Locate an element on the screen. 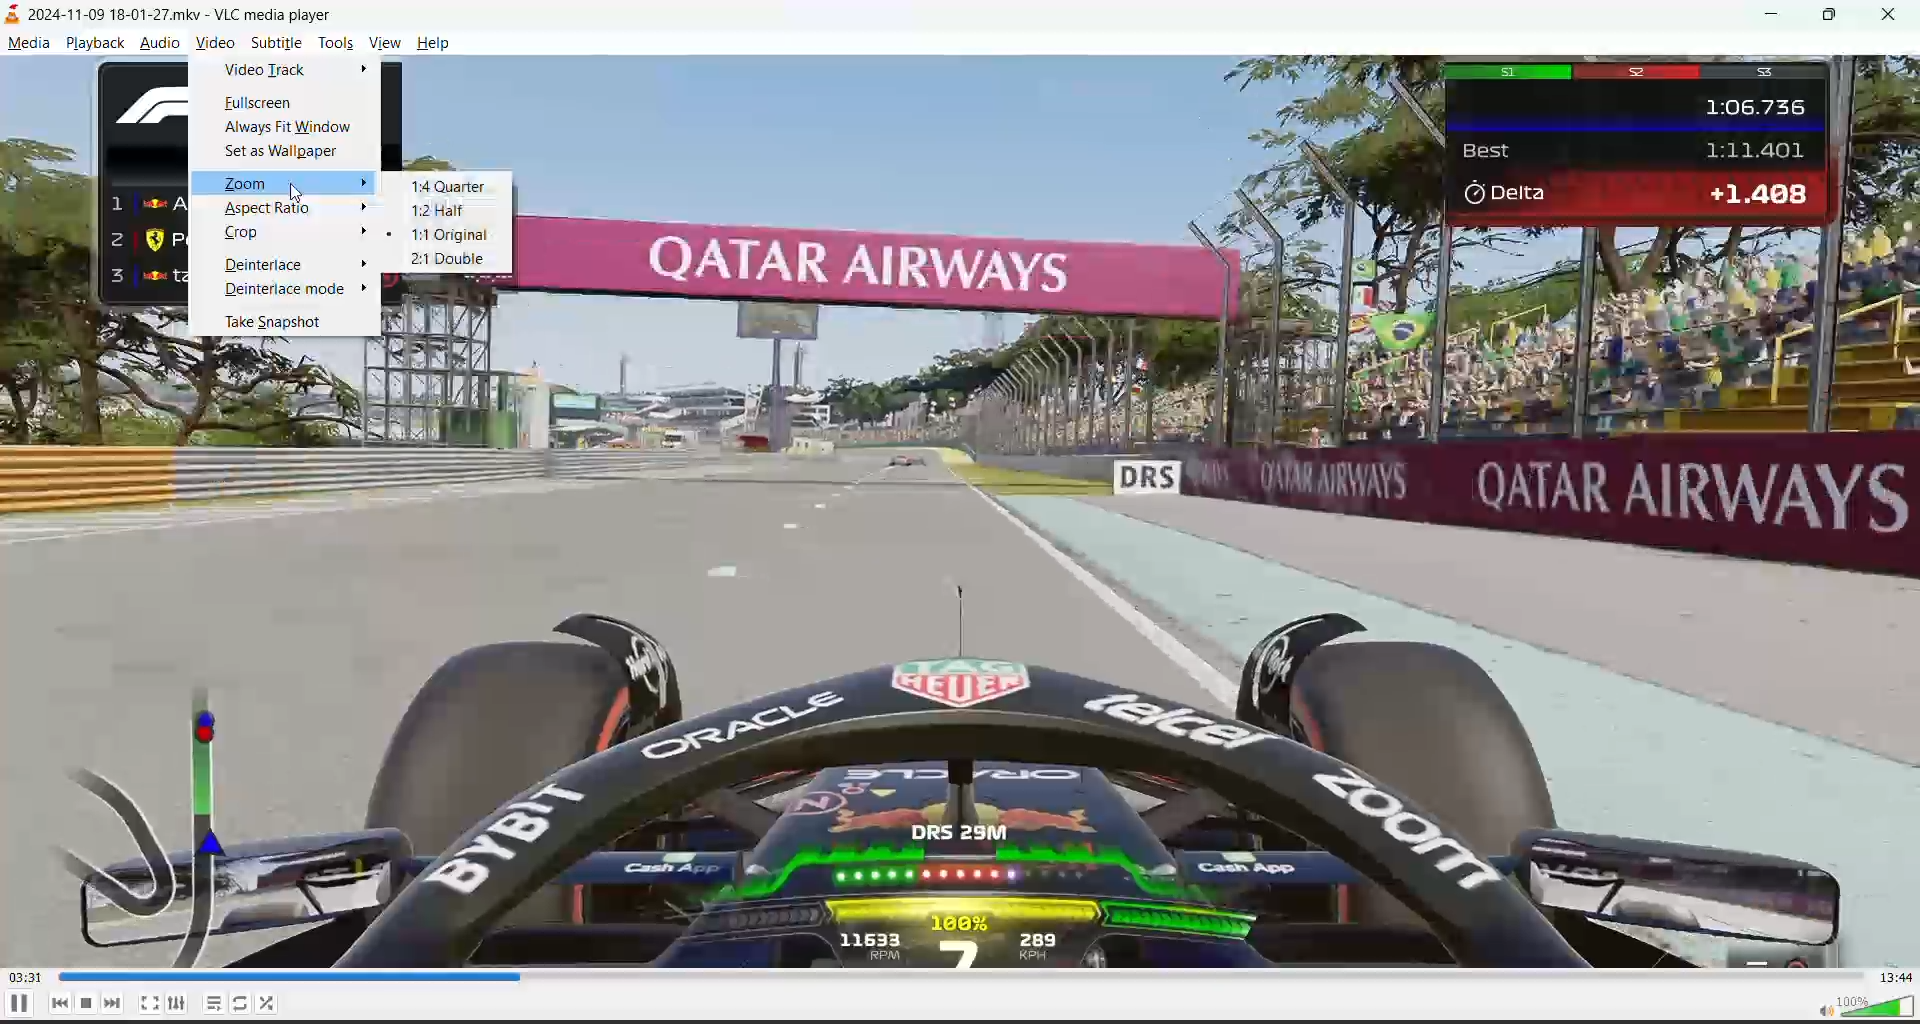 The image size is (1920, 1024). next is located at coordinates (115, 1001).